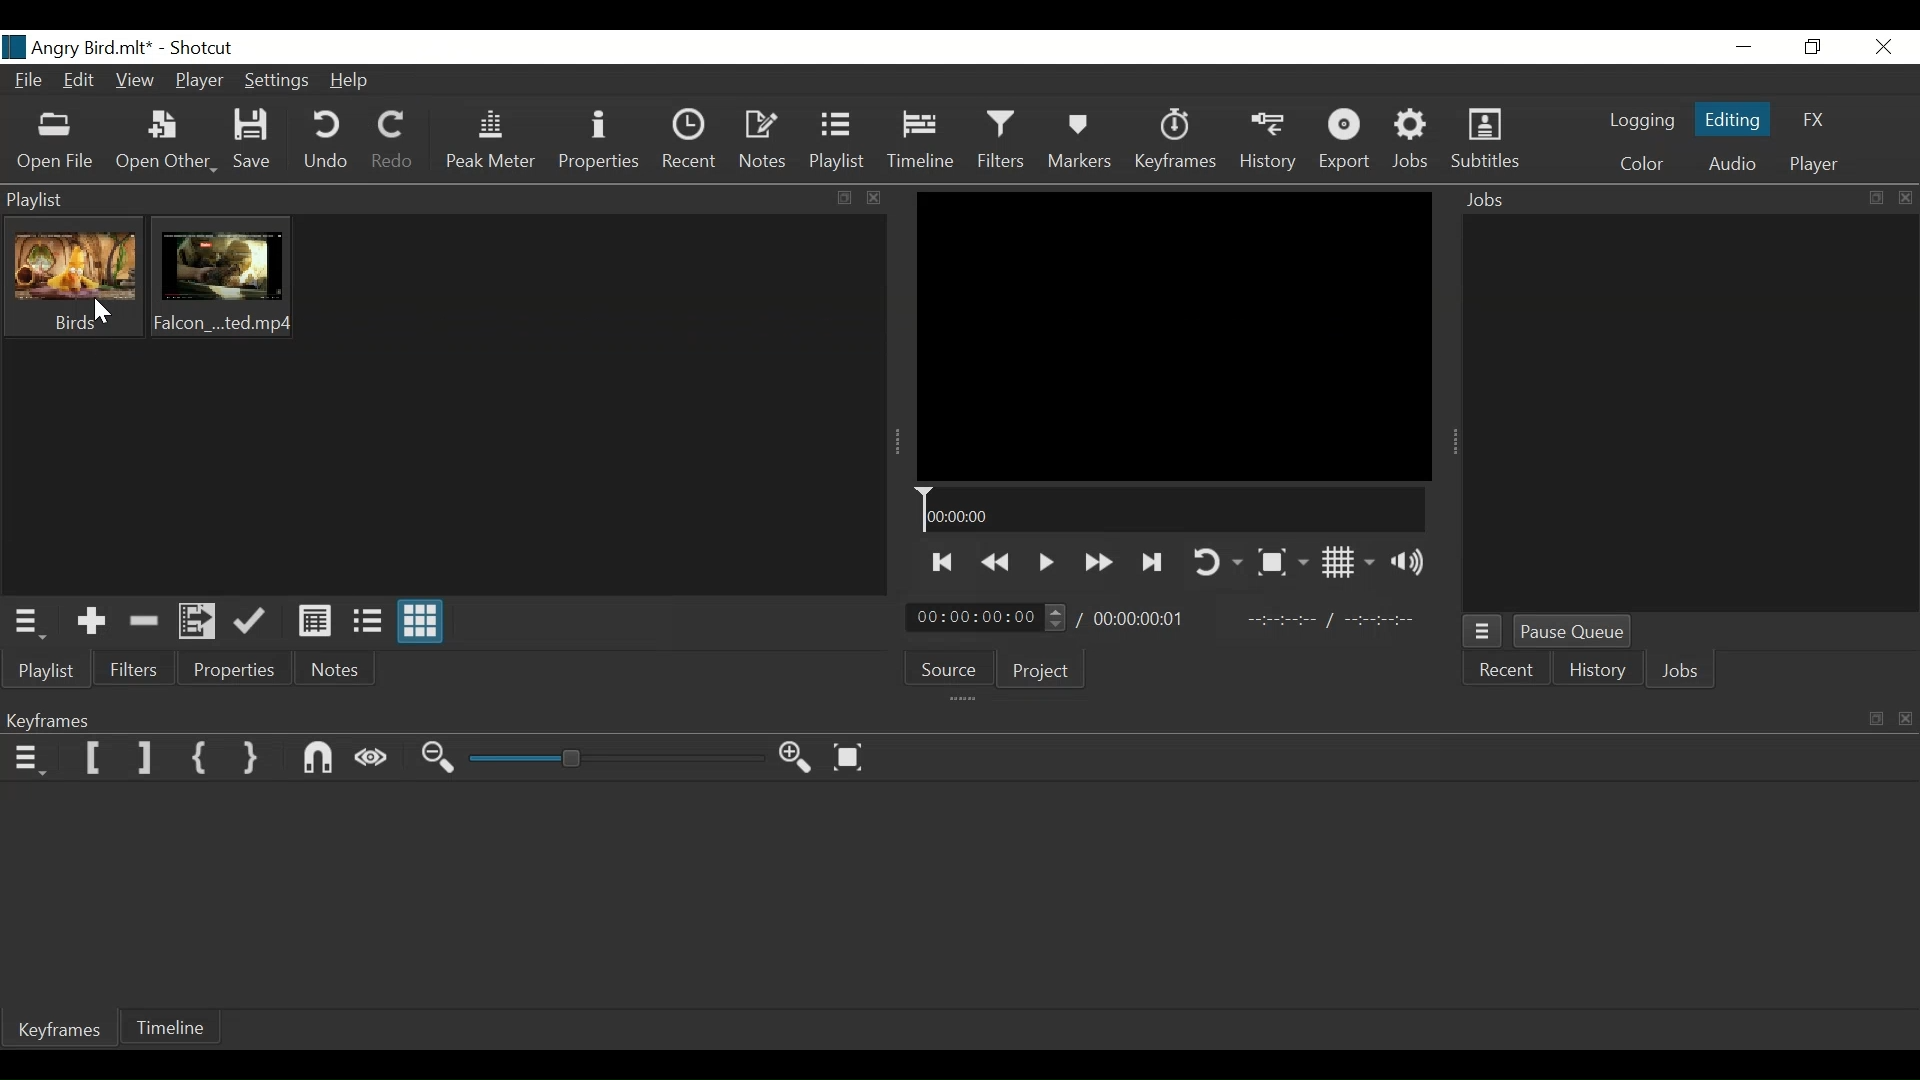 This screenshot has height=1080, width=1920. What do you see at coordinates (1634, 123) in the screenshot?
I see `logging` at bounding box center [1634, 123].